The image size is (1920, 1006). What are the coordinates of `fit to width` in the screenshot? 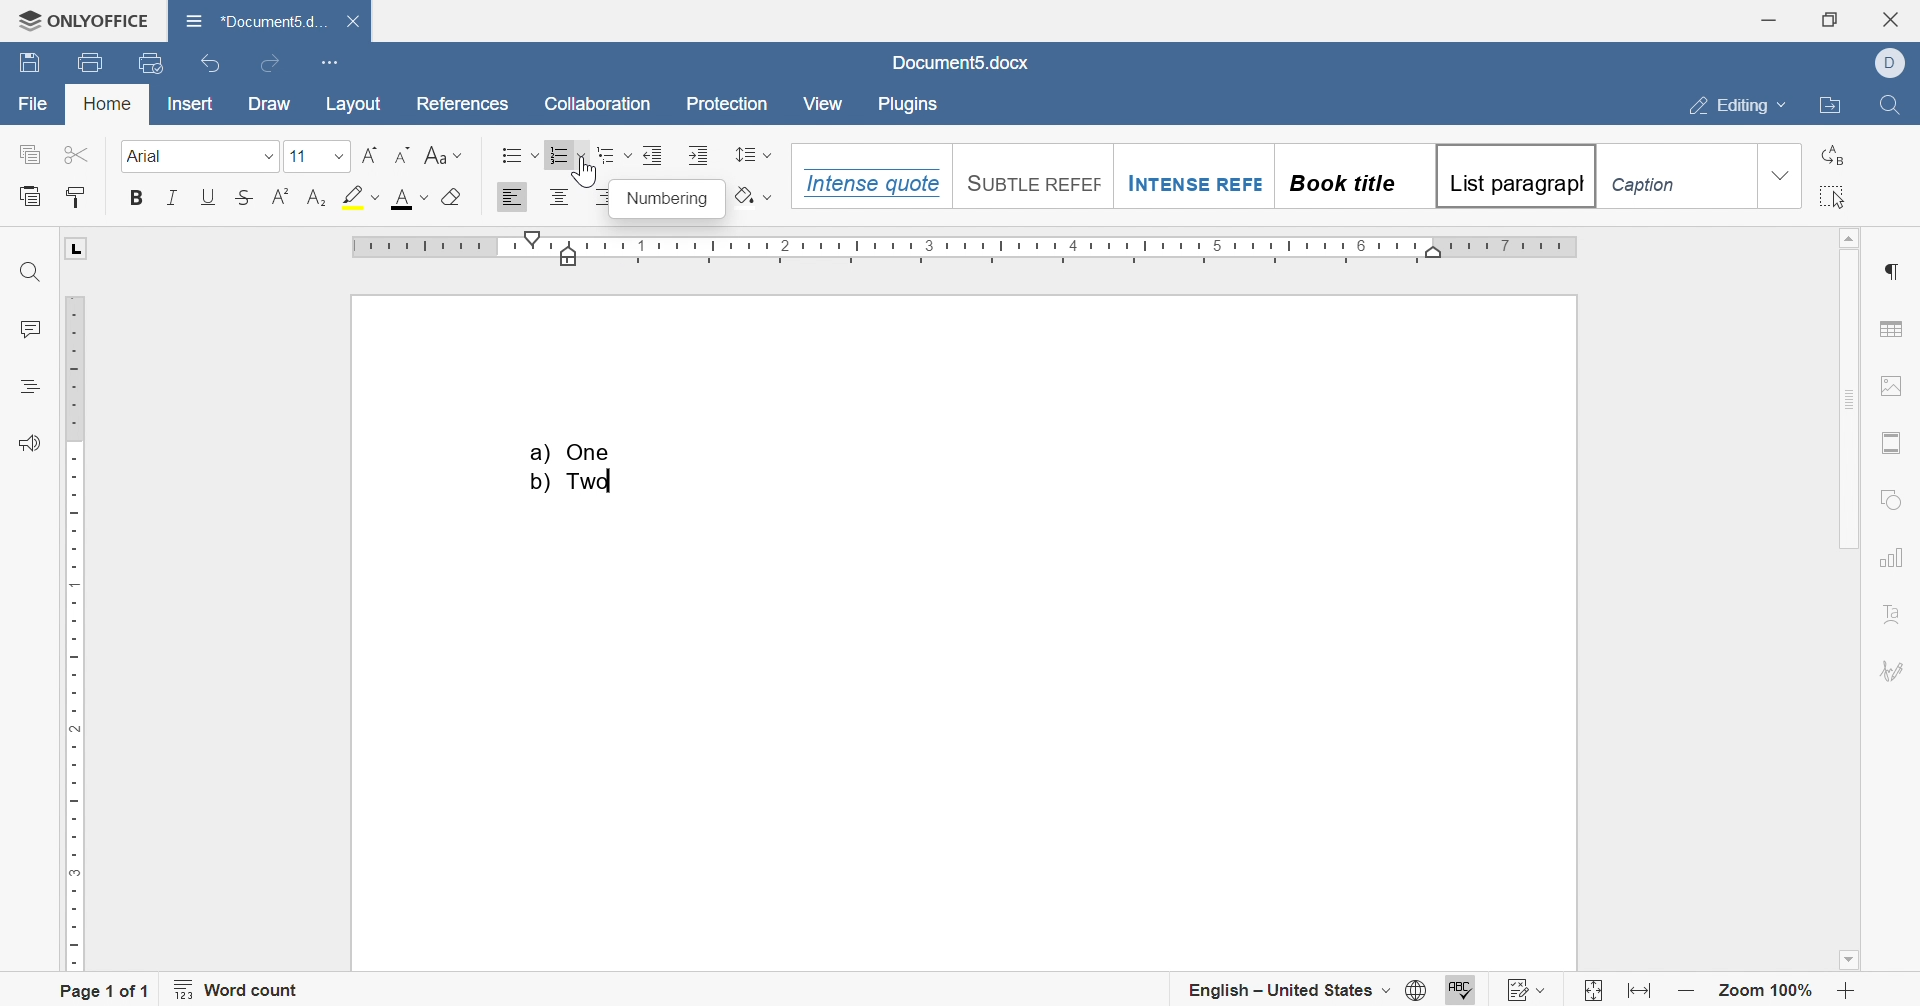 It's located at (1643, 992).